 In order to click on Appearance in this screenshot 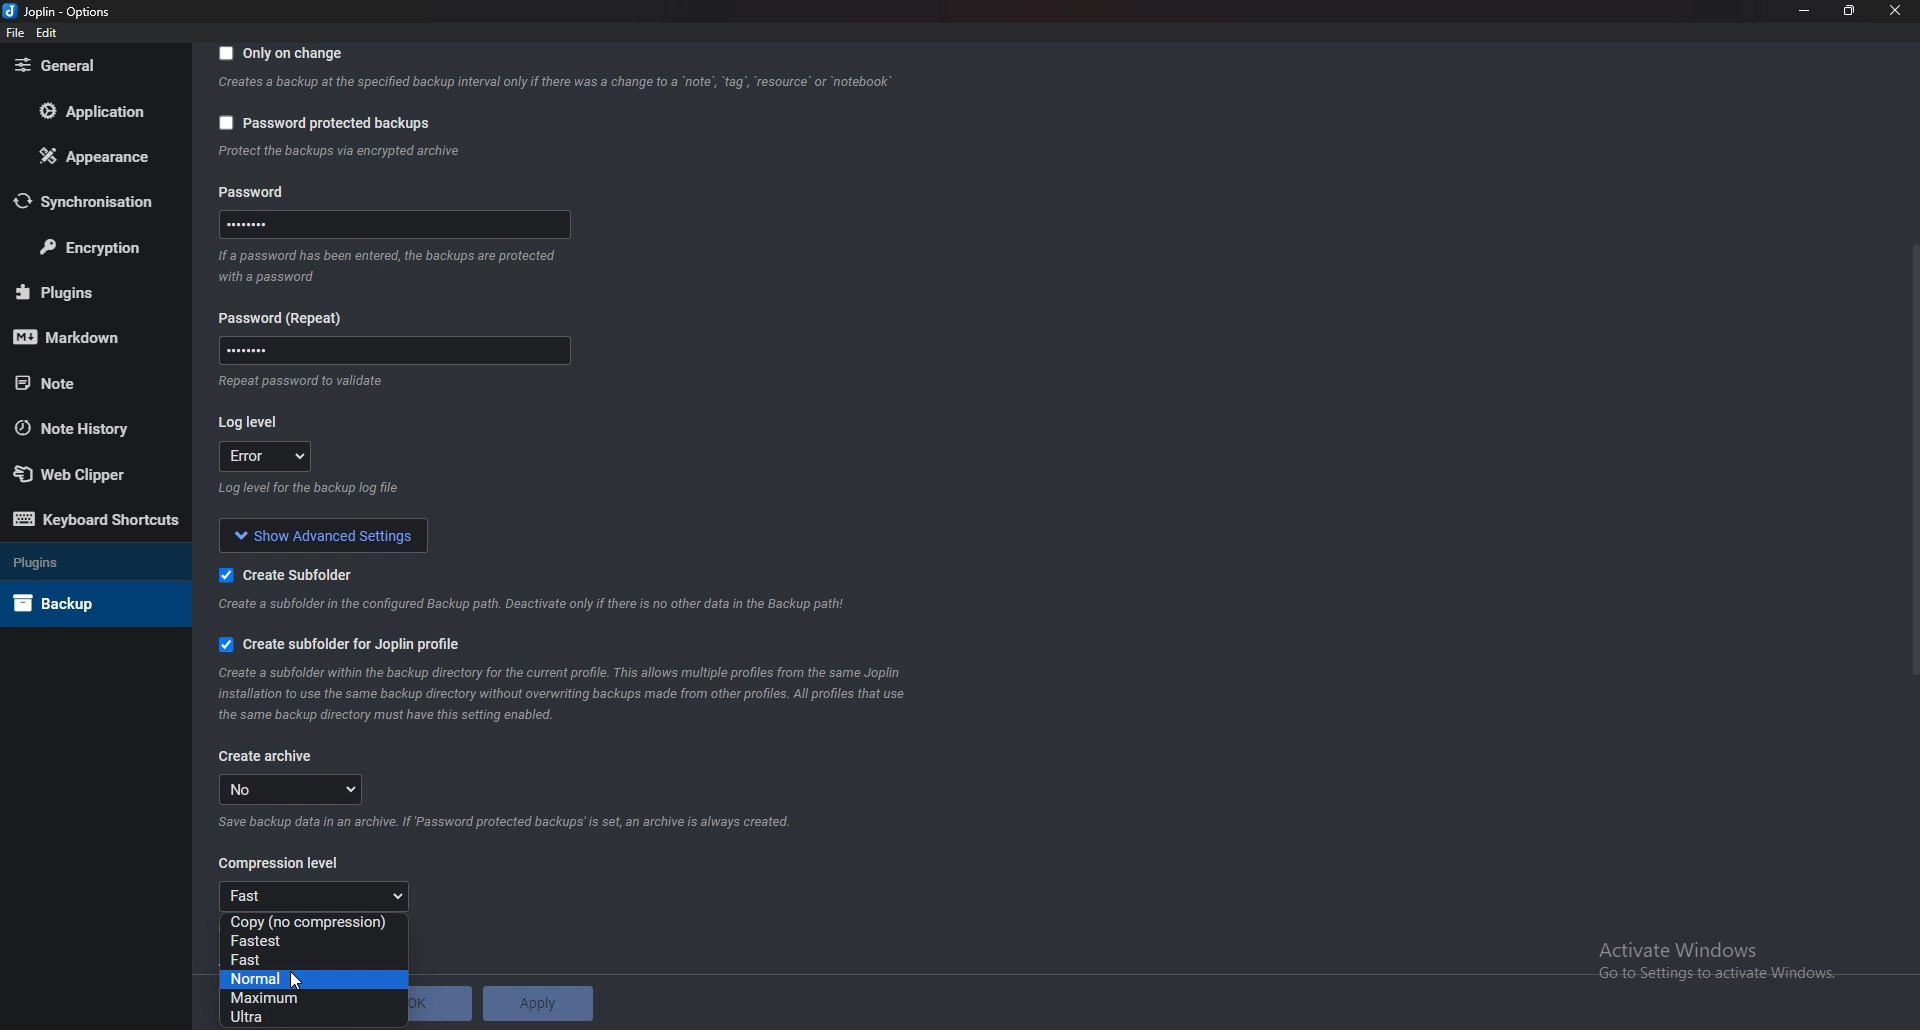, I will do `click(89, 158)`.